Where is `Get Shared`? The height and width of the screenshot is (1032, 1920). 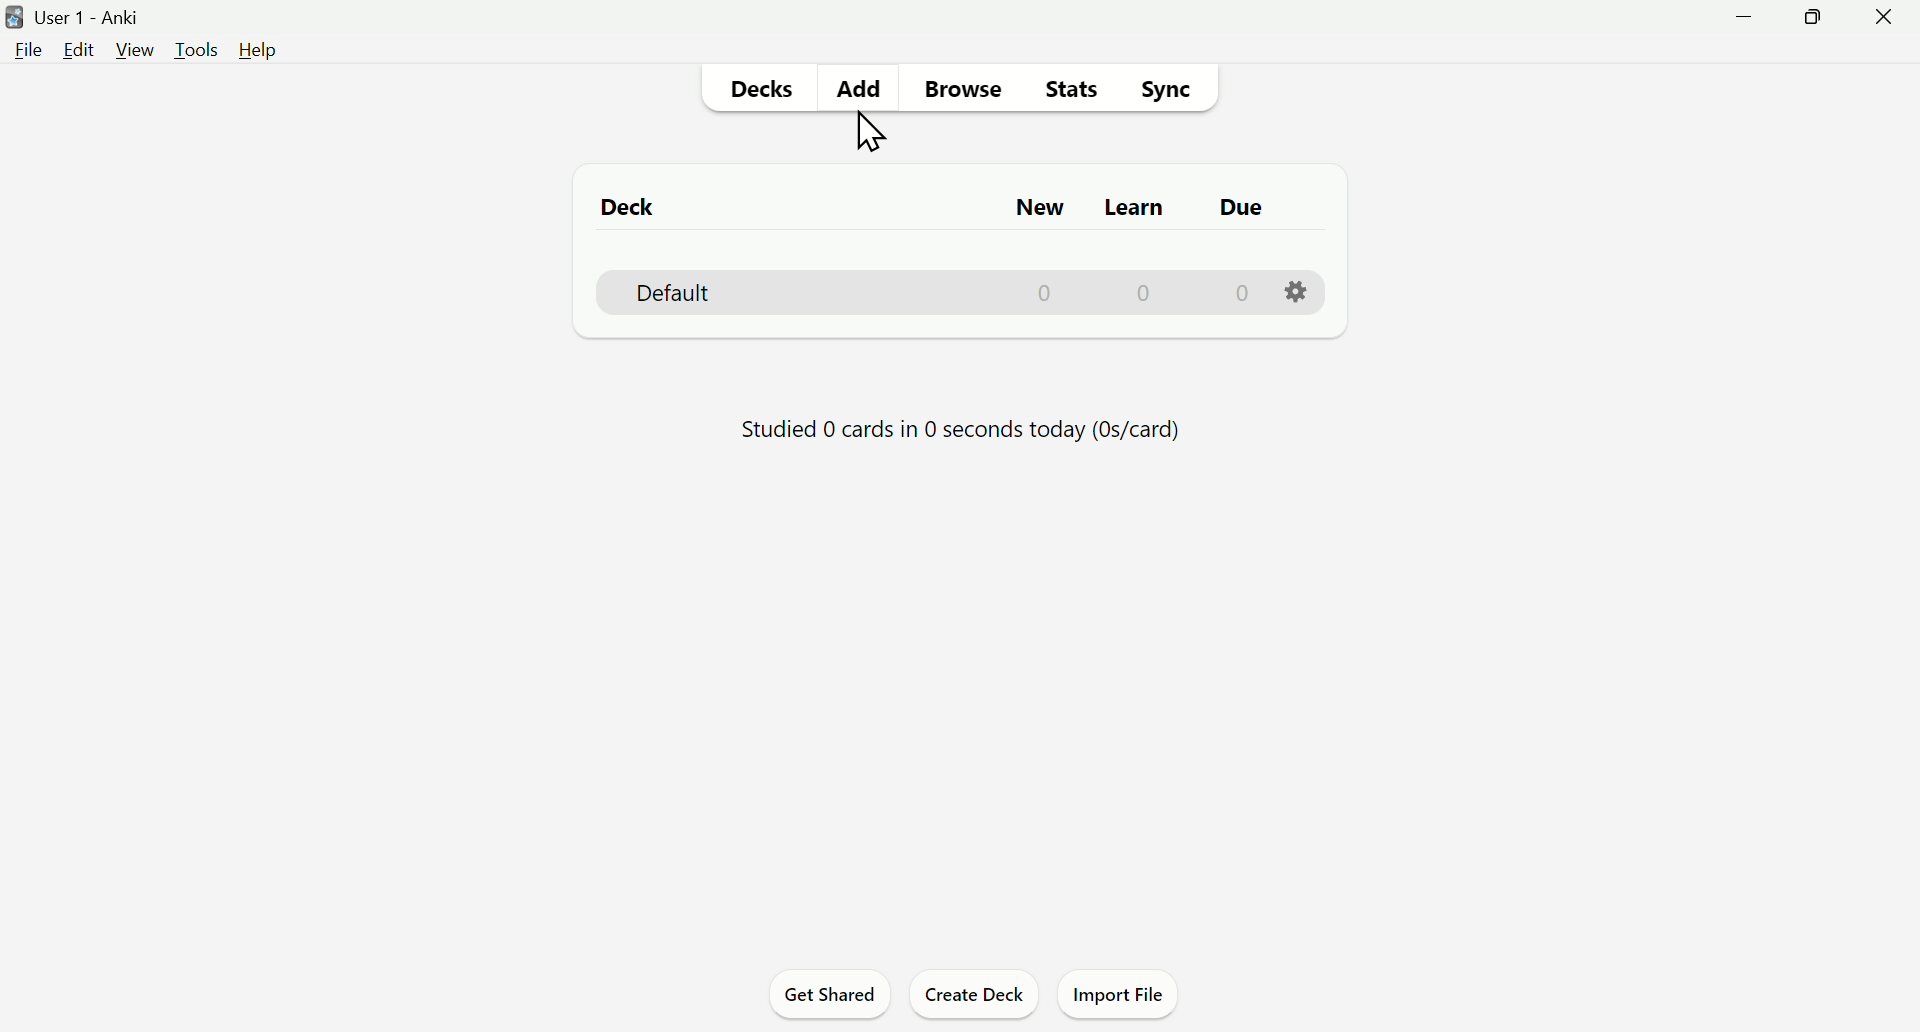 Get Shared is located at coordinates (831, 996).